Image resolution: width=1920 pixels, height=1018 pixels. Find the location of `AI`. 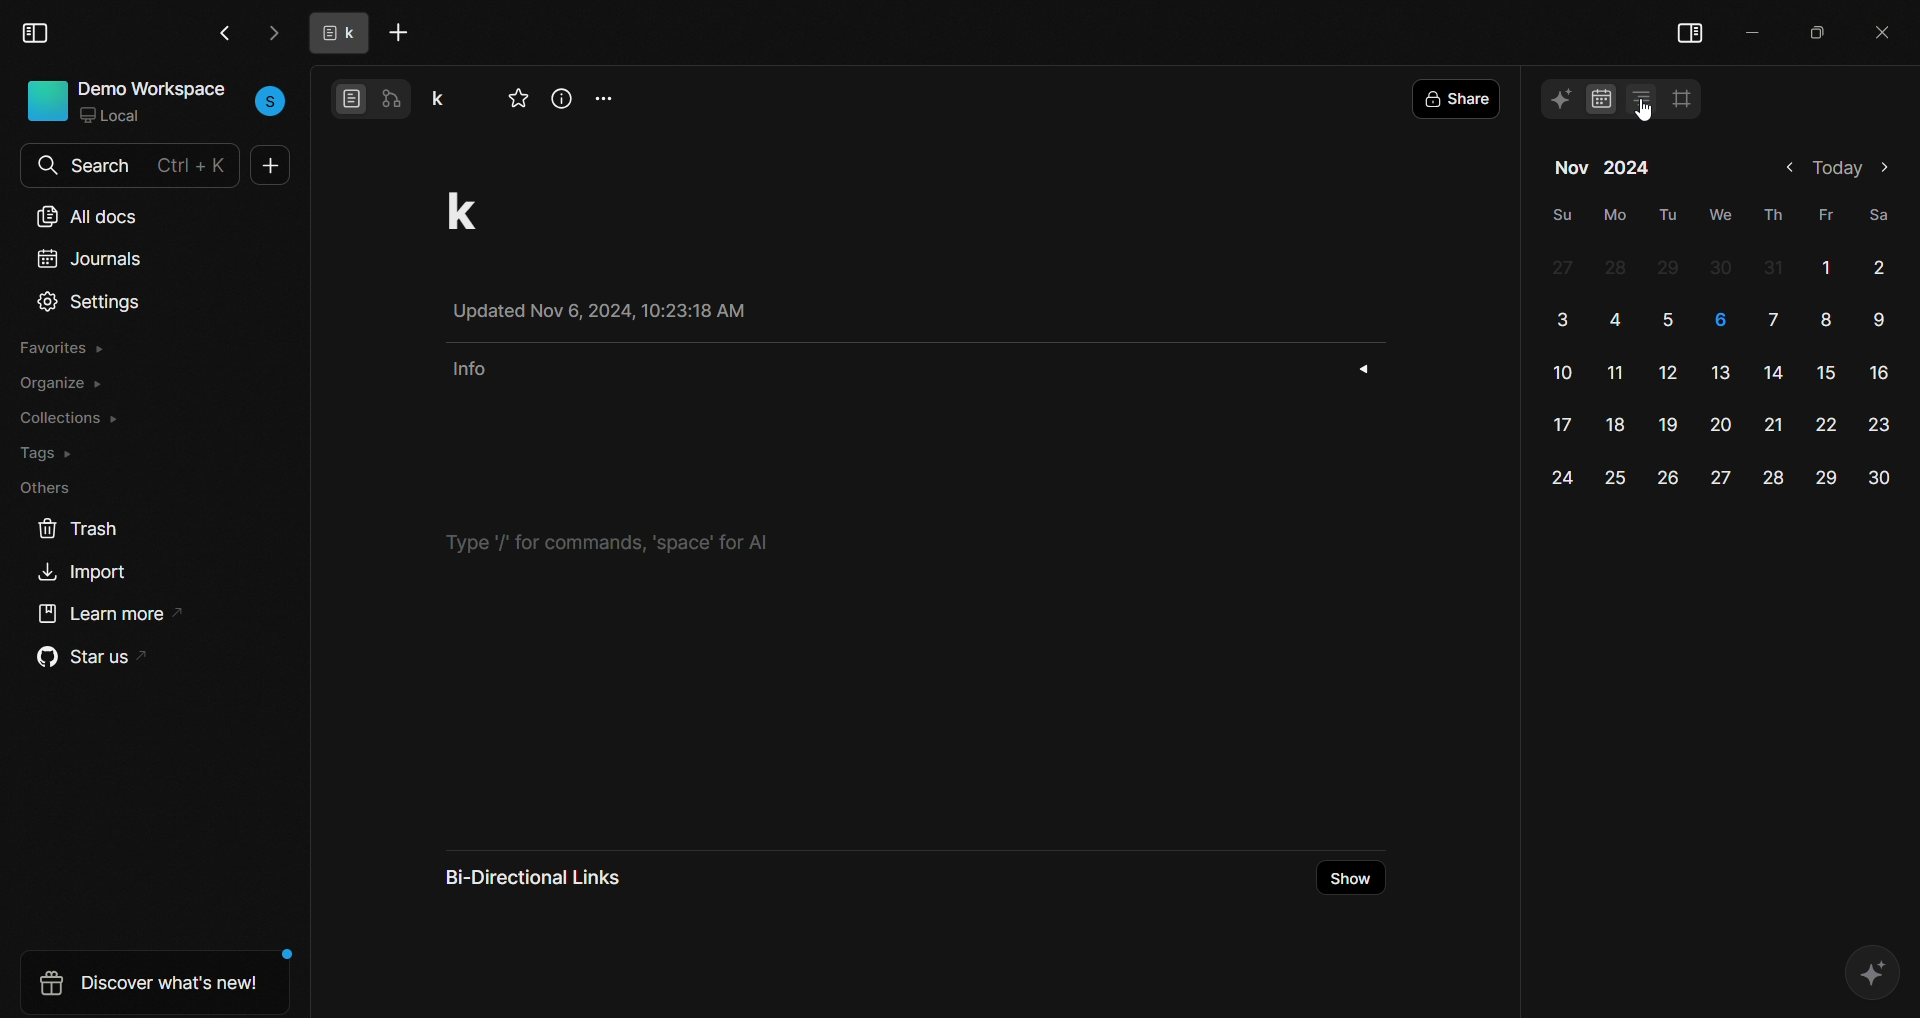

AI is located at coordinates (1559, 97).